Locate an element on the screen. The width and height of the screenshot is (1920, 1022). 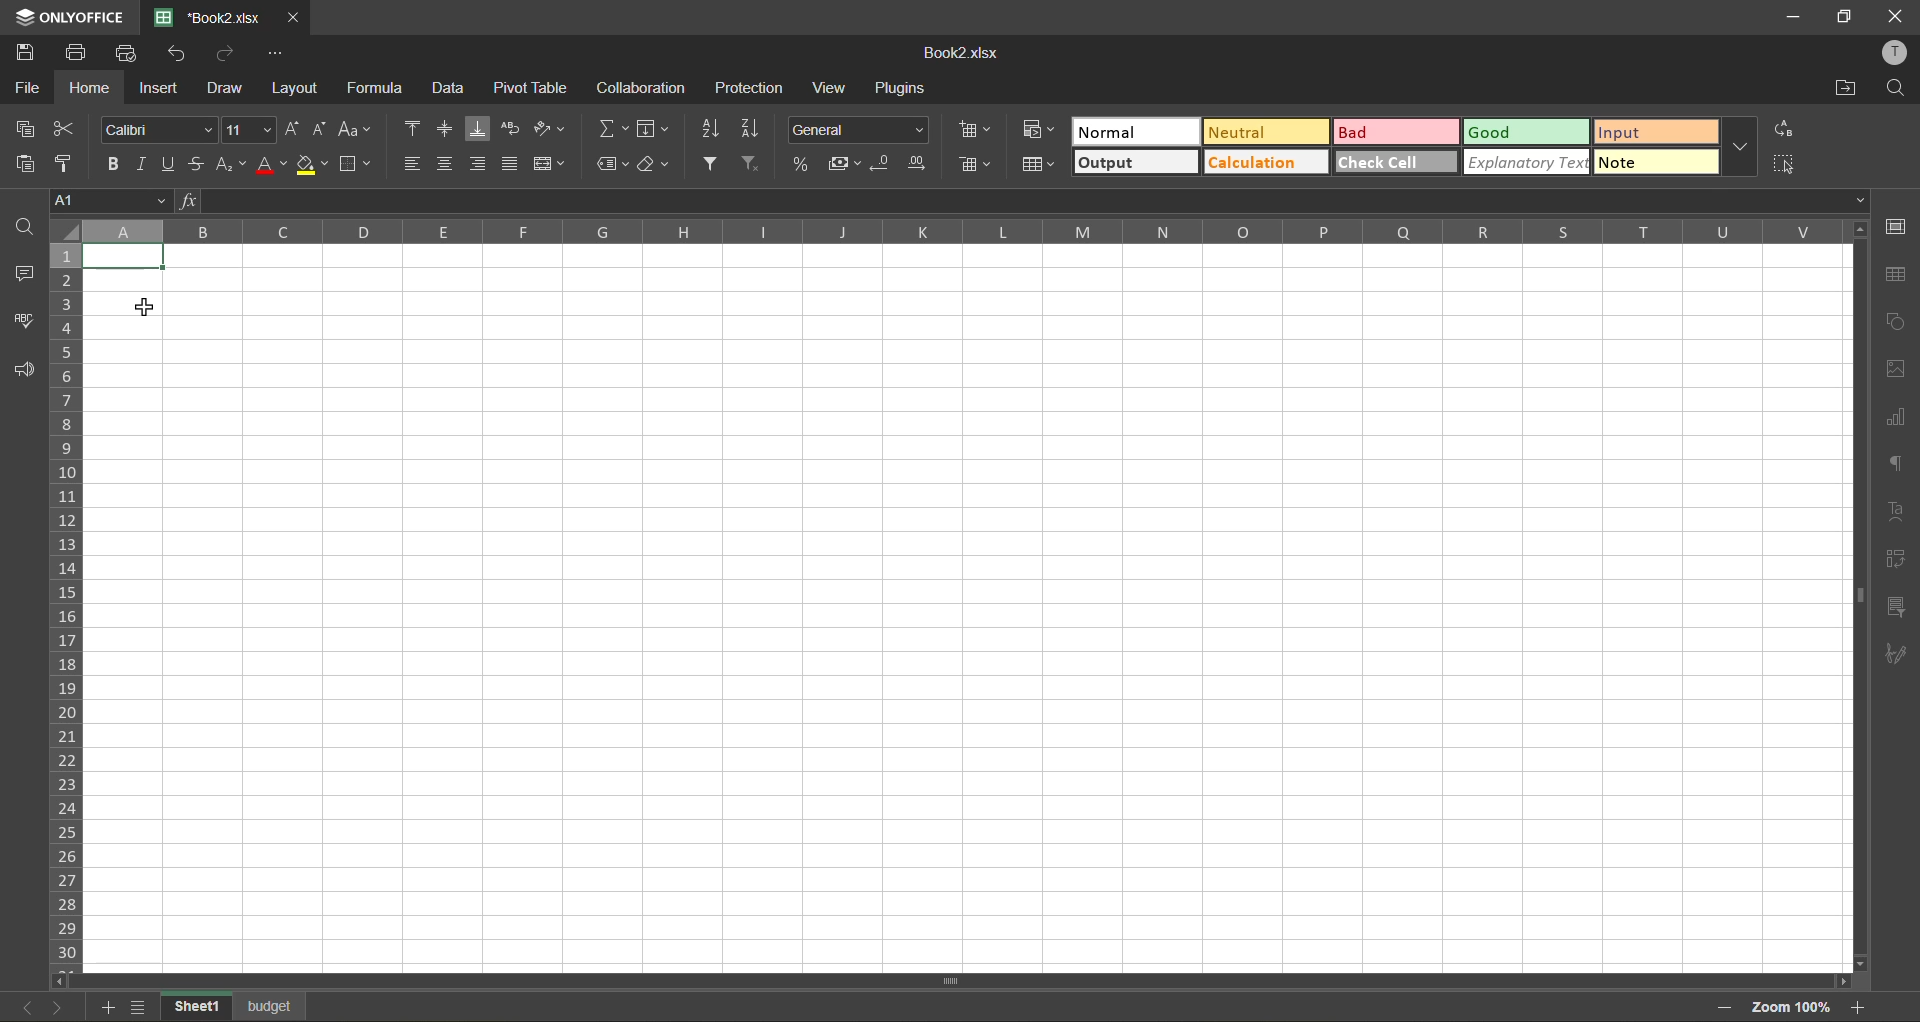
accounting is located at coordinates (845, 162).